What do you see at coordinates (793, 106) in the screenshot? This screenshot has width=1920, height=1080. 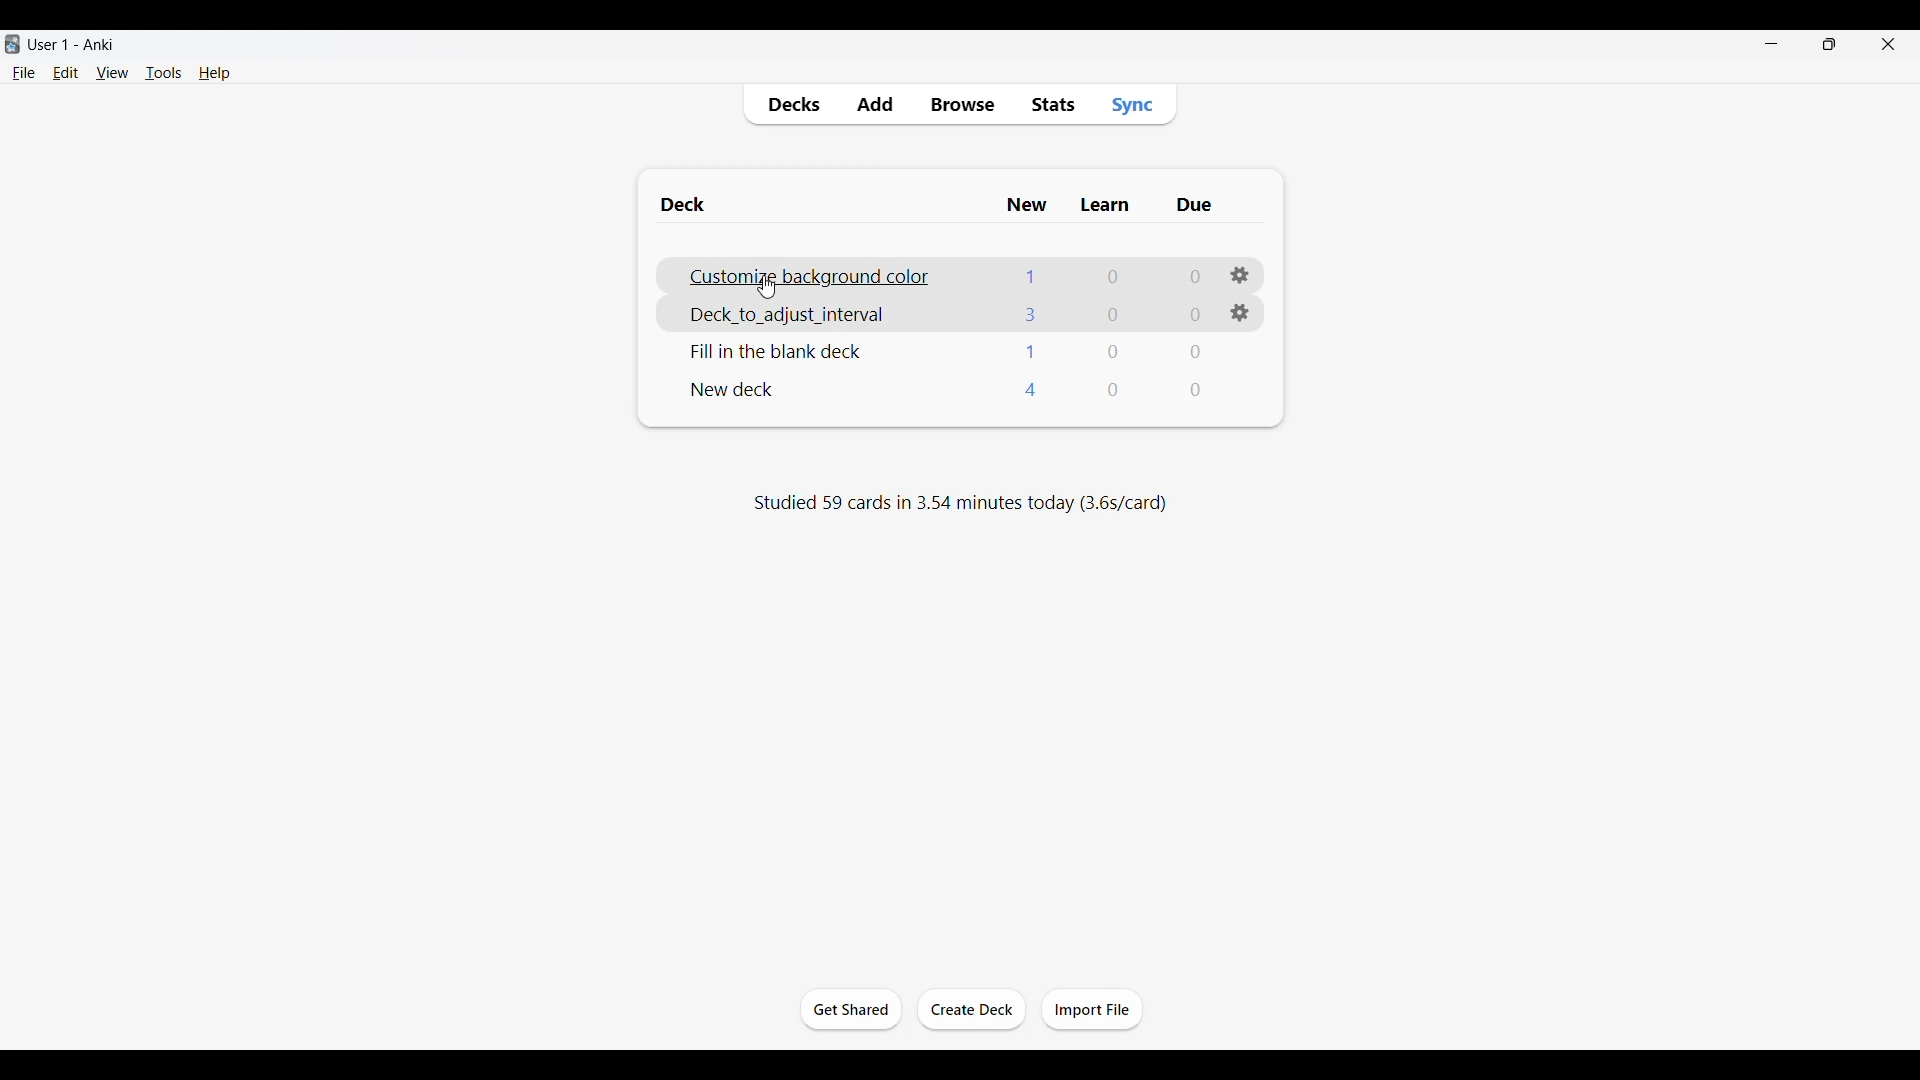 I see `Decks` at bounding box center [793, 106].